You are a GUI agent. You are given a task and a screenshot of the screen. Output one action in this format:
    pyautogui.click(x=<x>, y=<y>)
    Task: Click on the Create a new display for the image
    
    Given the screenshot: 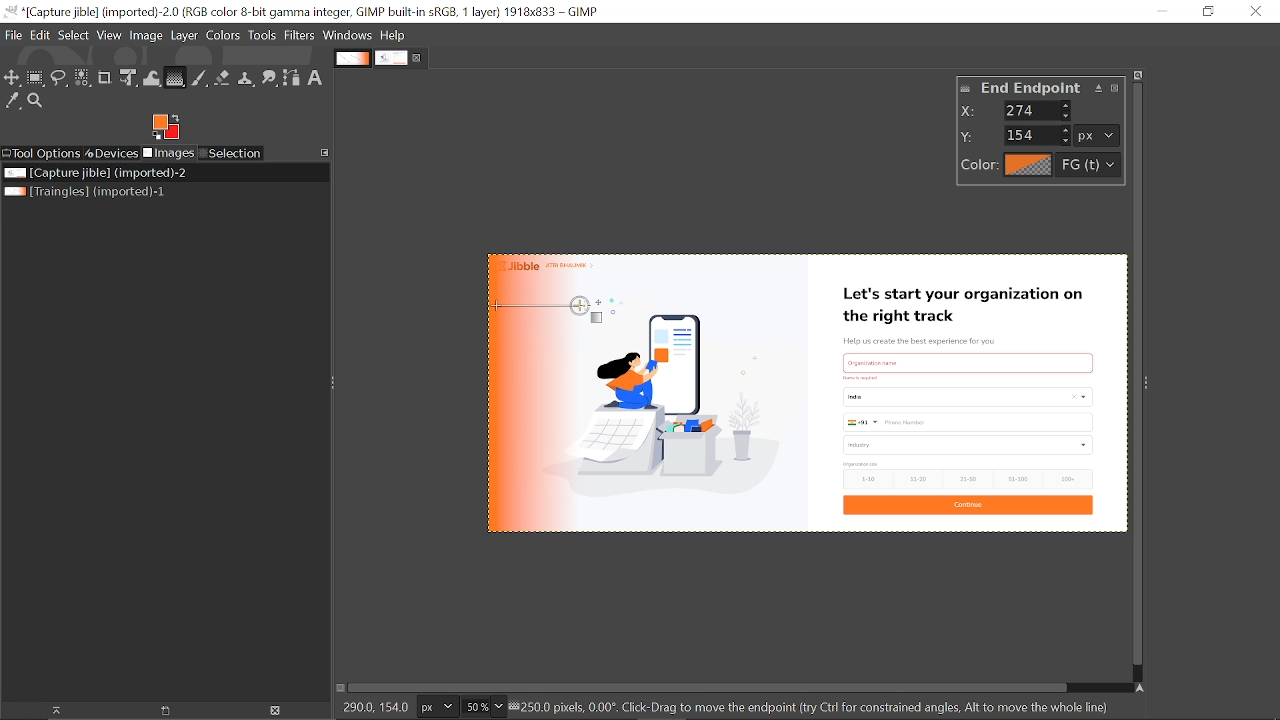 What is the action you would take?
    pyautogui.click(x=159, y=711)
    